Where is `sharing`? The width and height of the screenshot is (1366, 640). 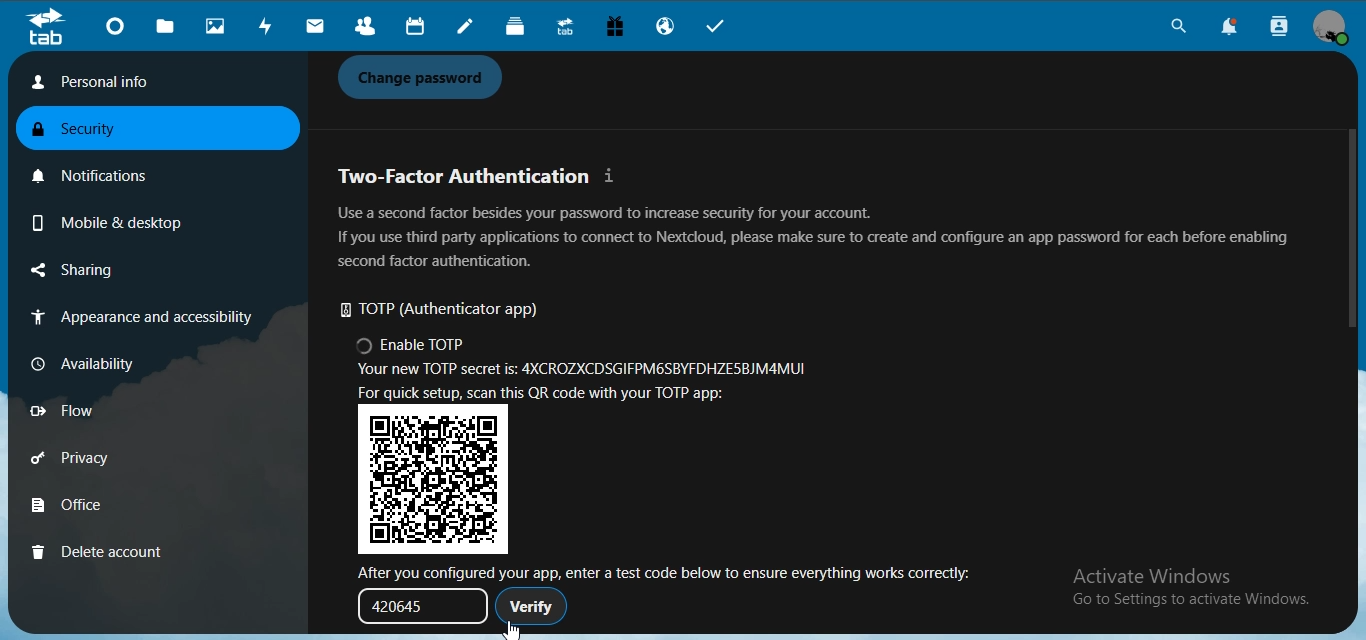 sharing is located at coordinates (103, 271).